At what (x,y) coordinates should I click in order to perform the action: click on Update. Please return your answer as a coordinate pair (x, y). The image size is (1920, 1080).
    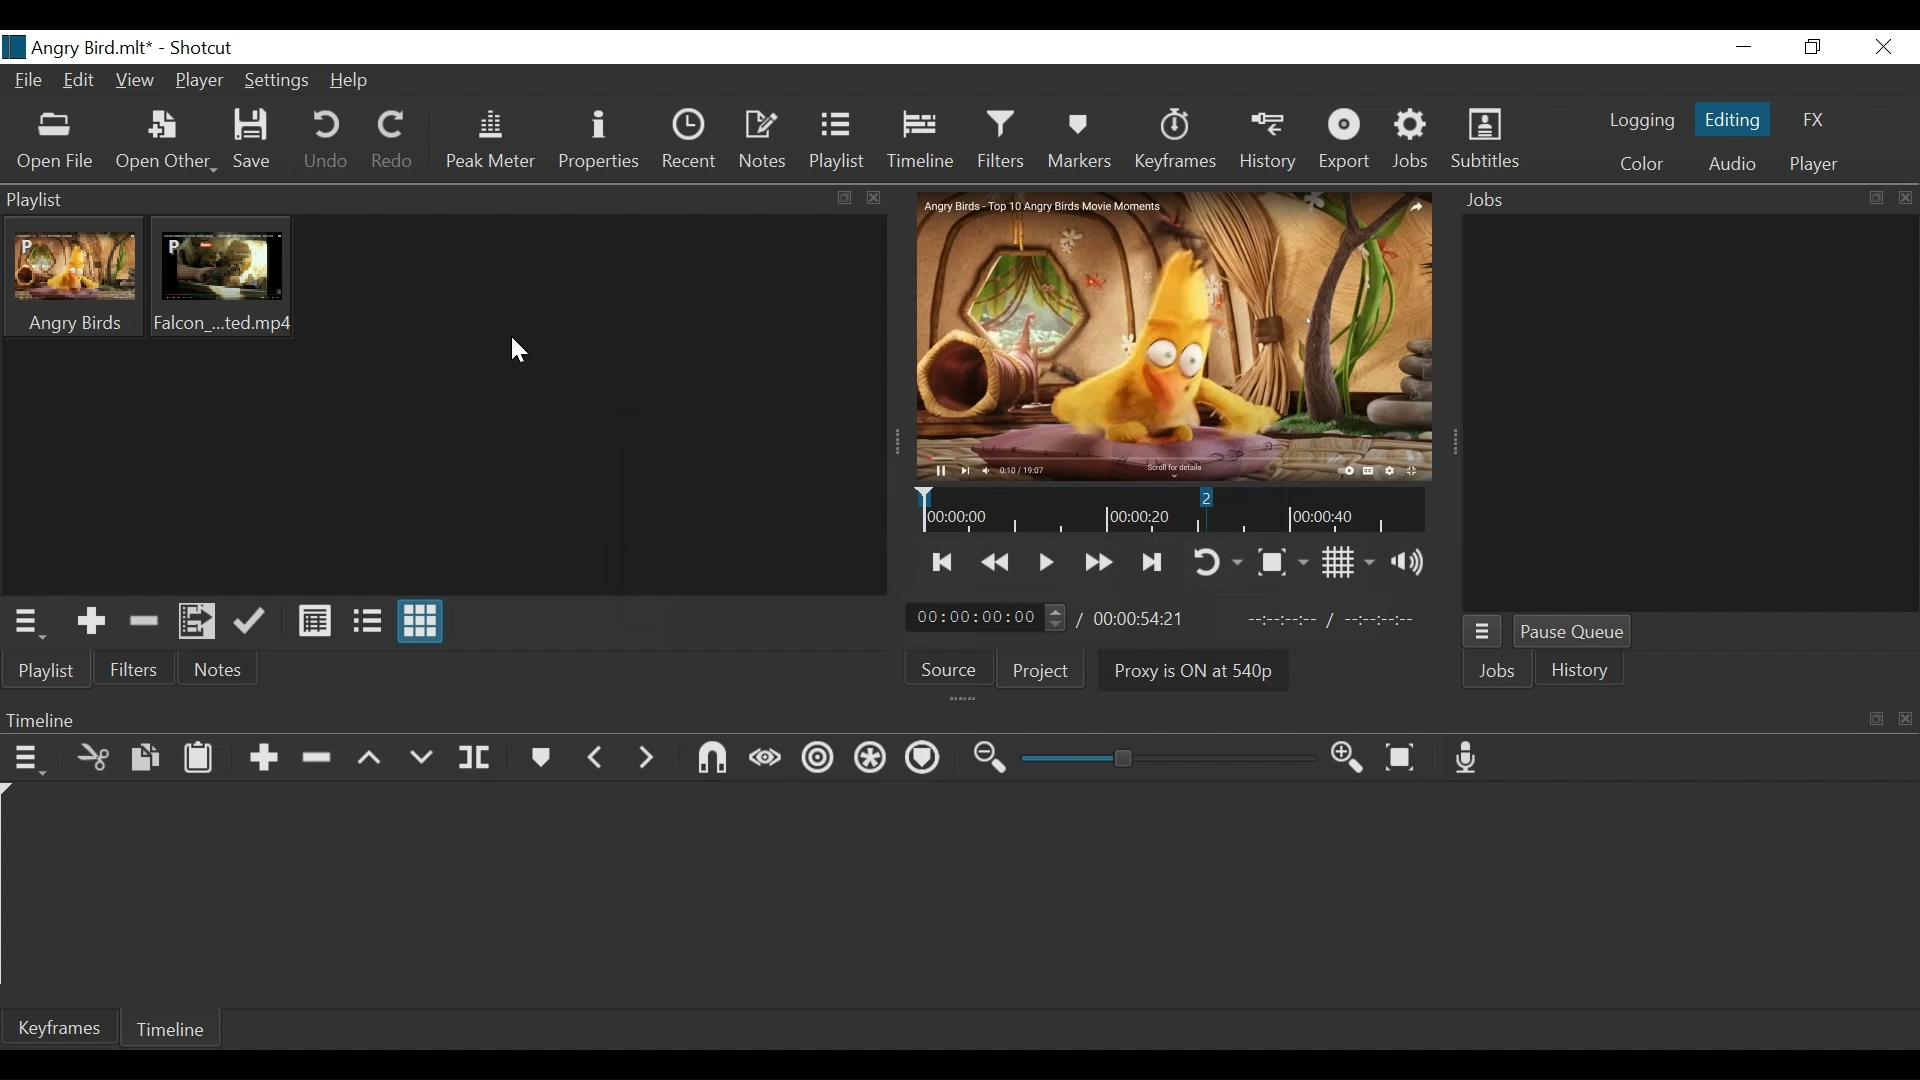
    Looking at the image, I should click on (251, 623).